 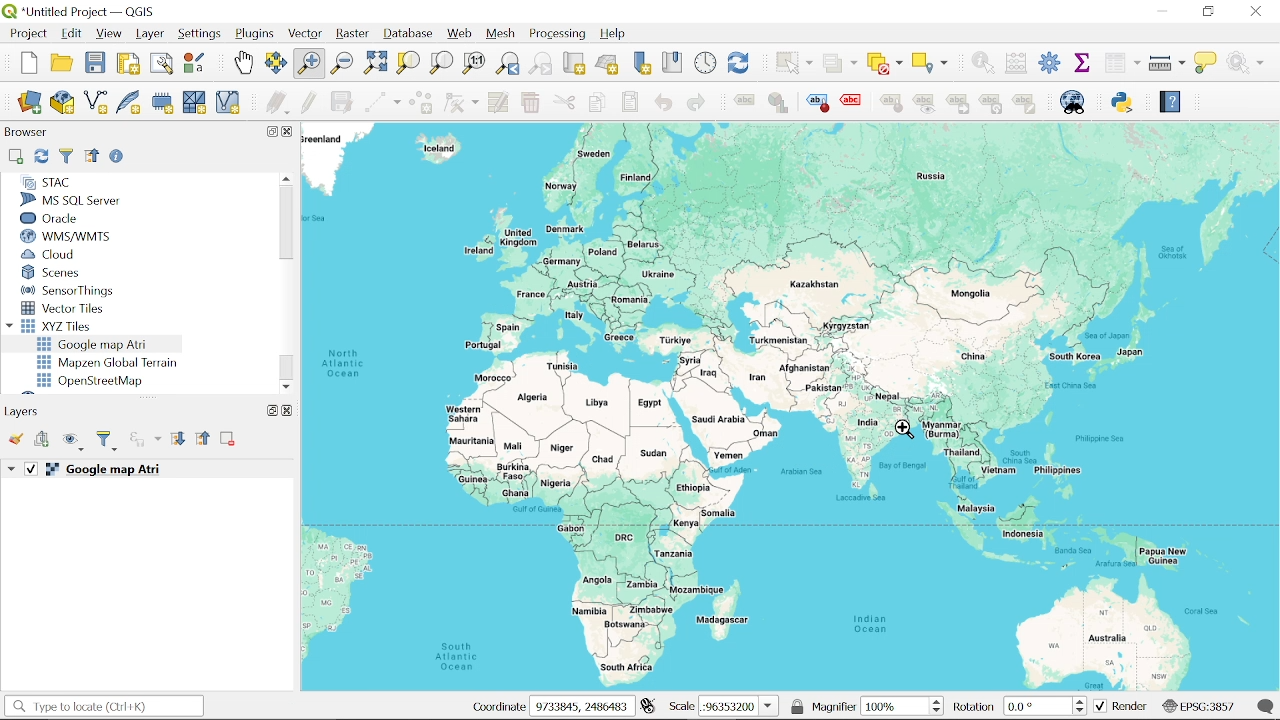 I want to click on Plugins, so click(x=256, y=35).